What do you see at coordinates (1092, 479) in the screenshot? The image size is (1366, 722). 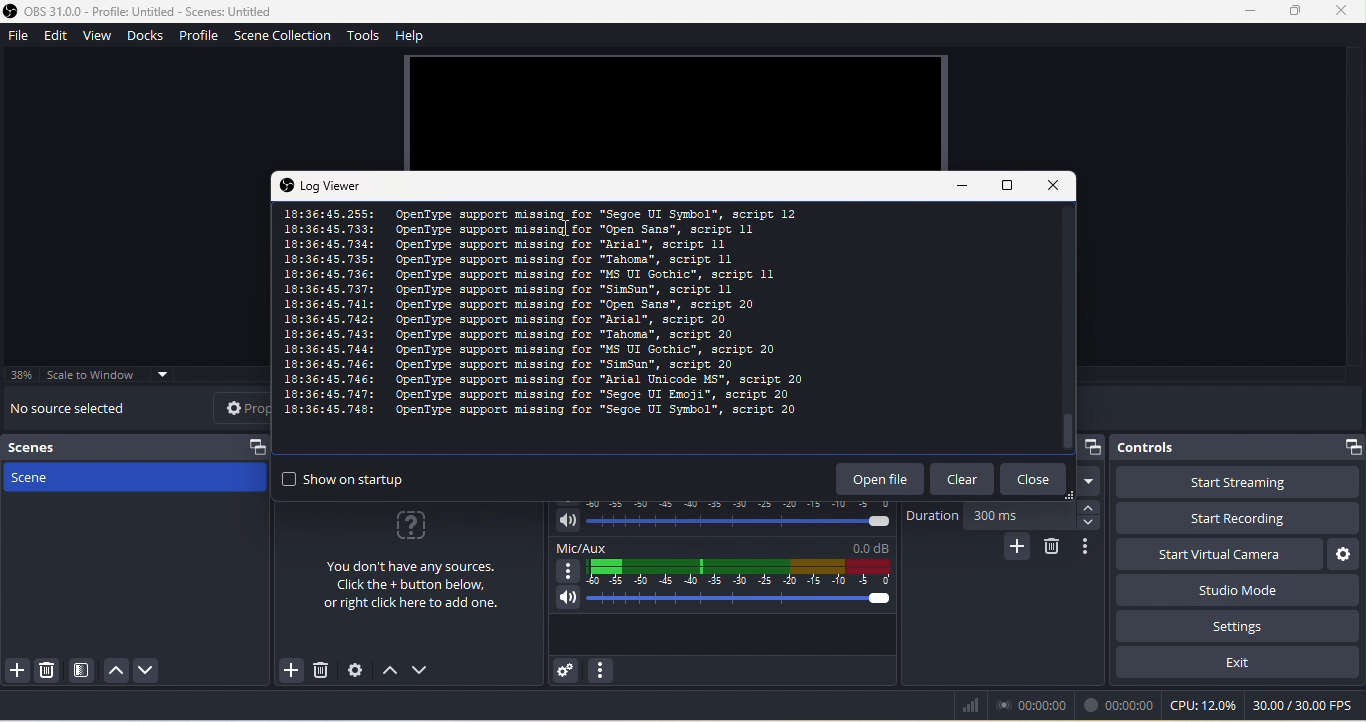 I see `dropdown` at bounding box center [1092, 479].